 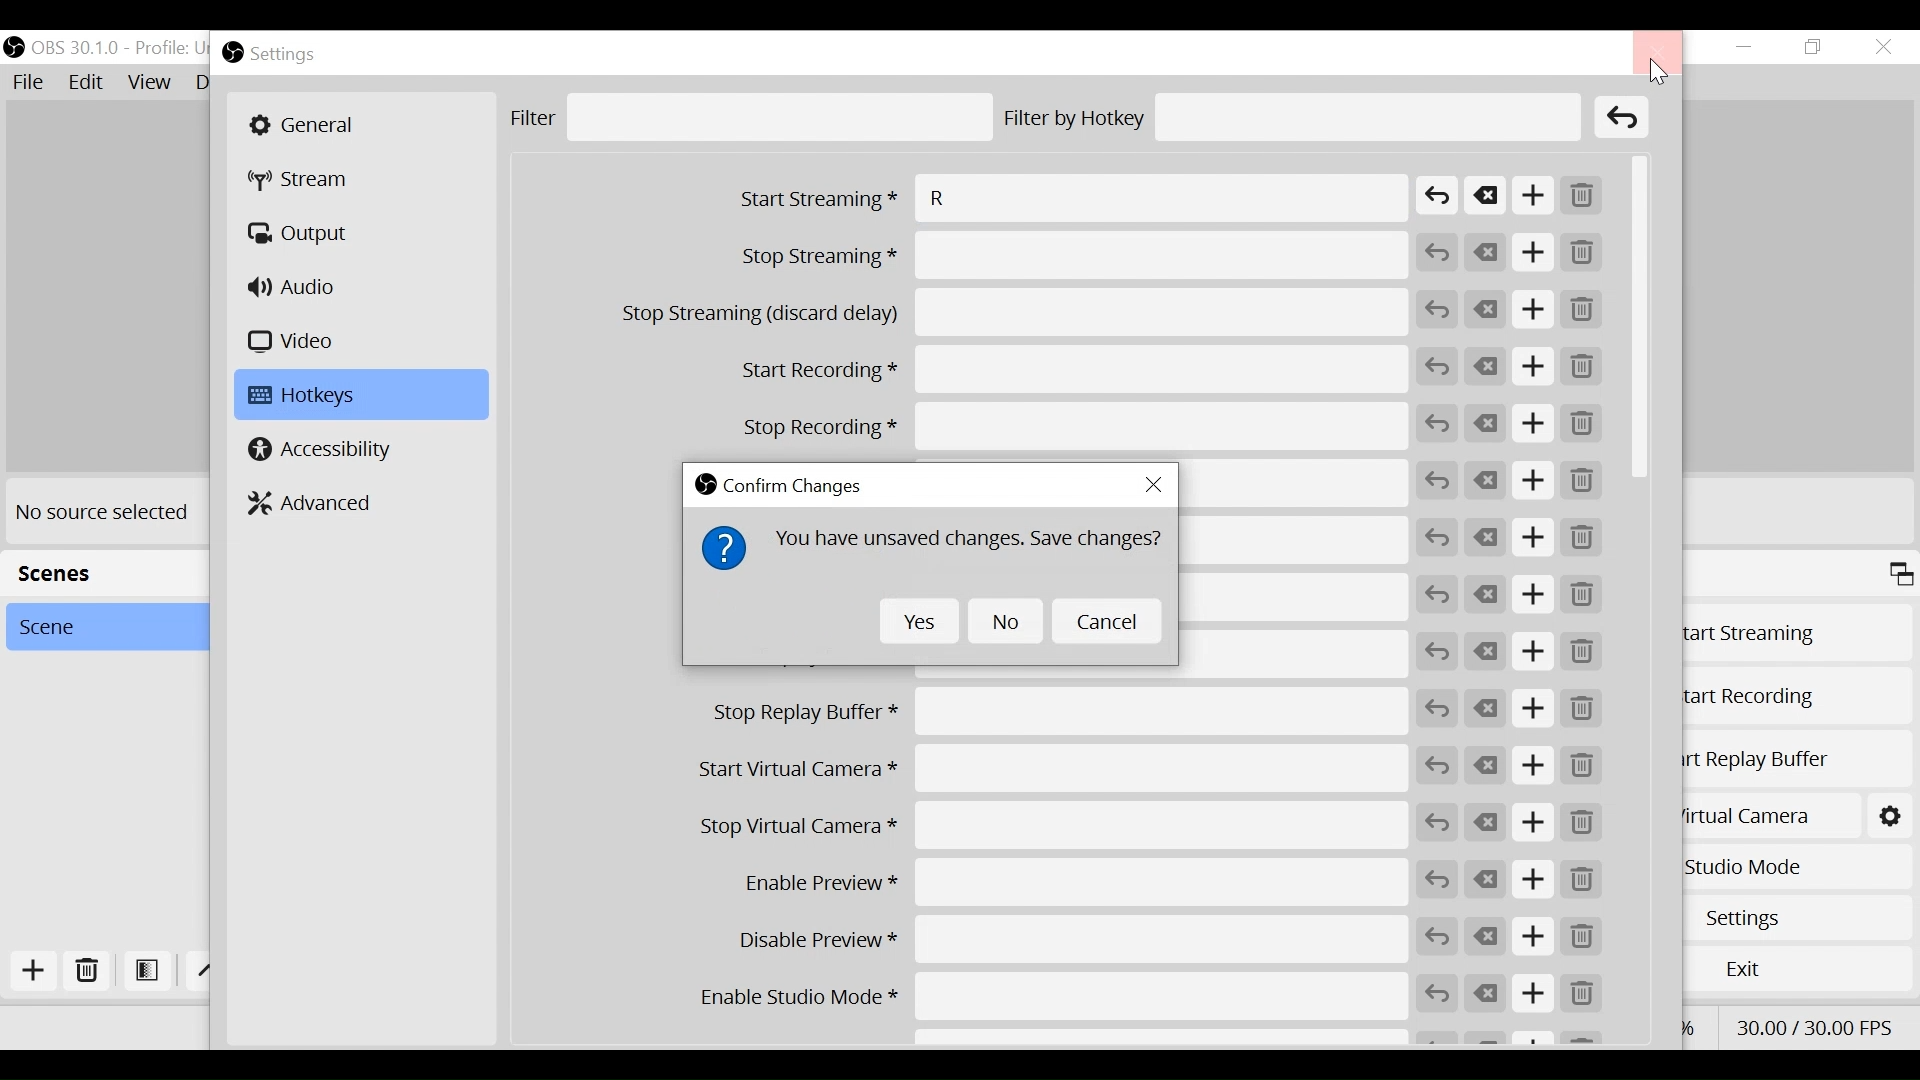 What do you see at coordinates (1487, 483) in the screenshot?
I see `Clear` at bounding box center [1487, 483].